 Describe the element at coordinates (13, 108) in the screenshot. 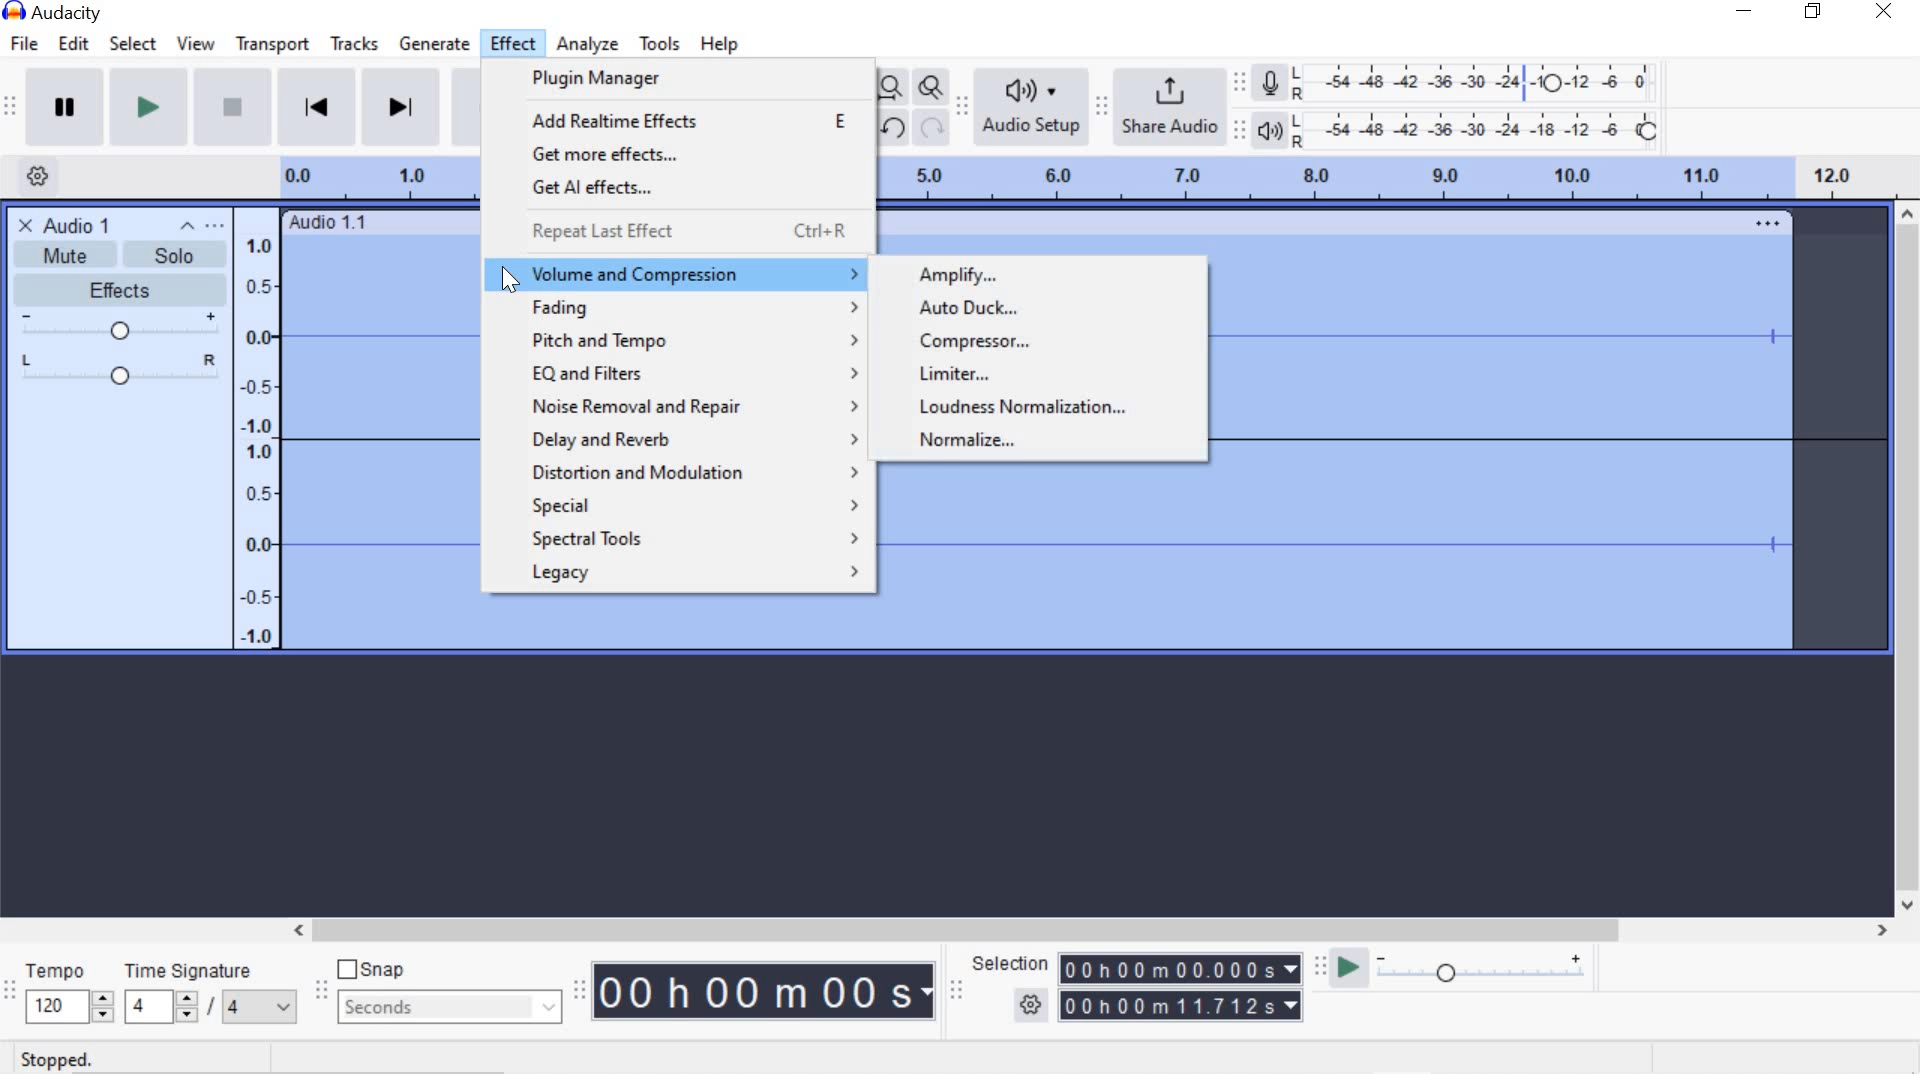

I see `Transport Toolbar` at that location.